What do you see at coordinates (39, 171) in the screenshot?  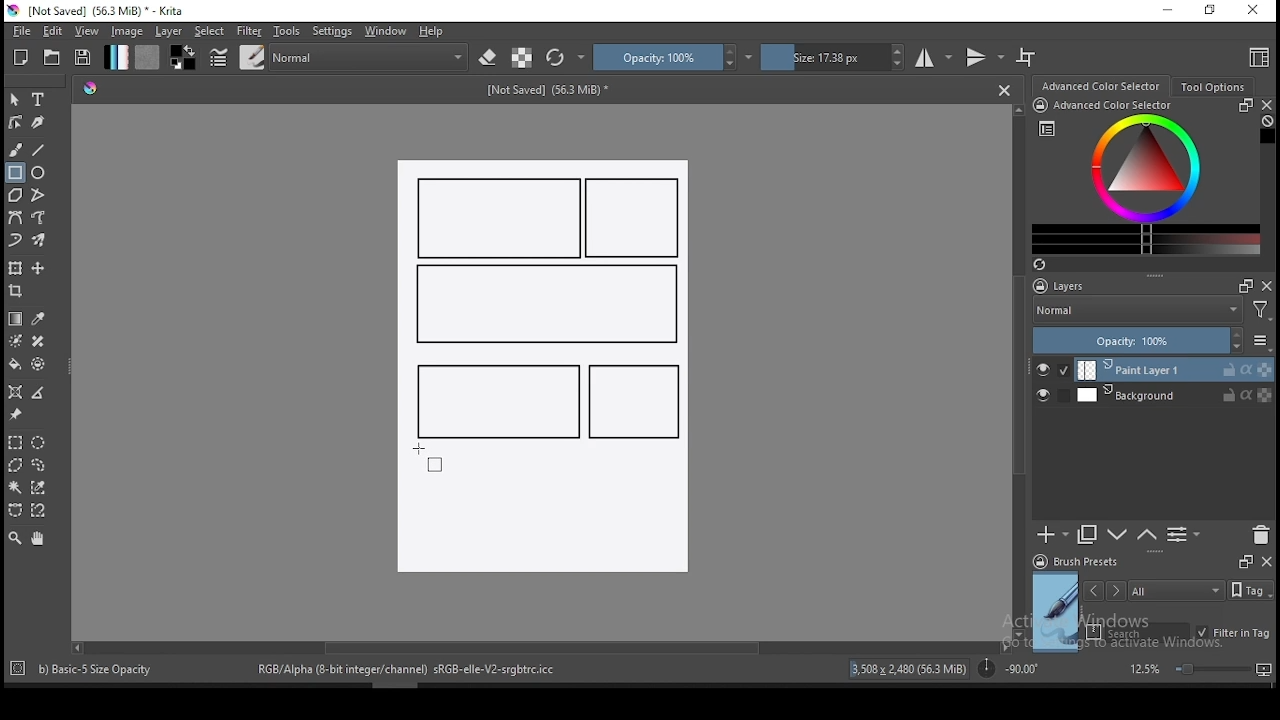 I see `ellipse tool` at bounding box center [39, 171].